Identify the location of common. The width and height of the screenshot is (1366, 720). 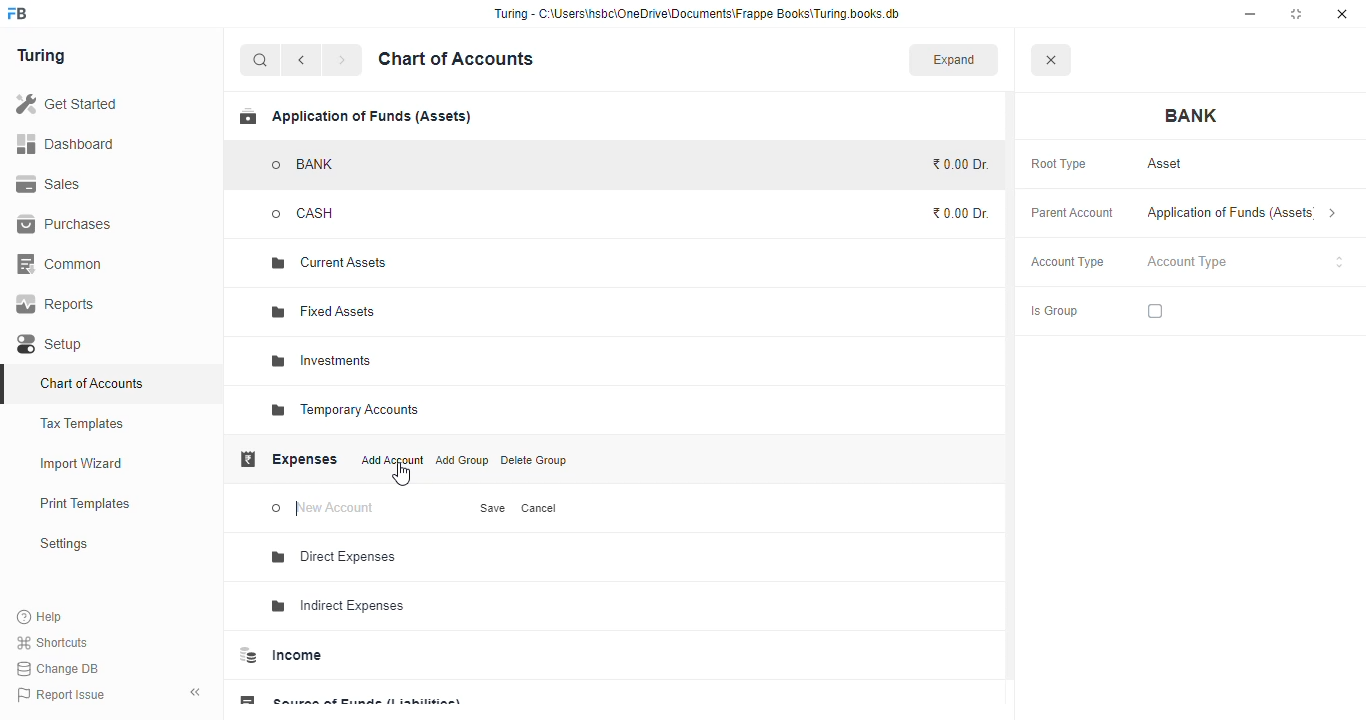
(61, 264).